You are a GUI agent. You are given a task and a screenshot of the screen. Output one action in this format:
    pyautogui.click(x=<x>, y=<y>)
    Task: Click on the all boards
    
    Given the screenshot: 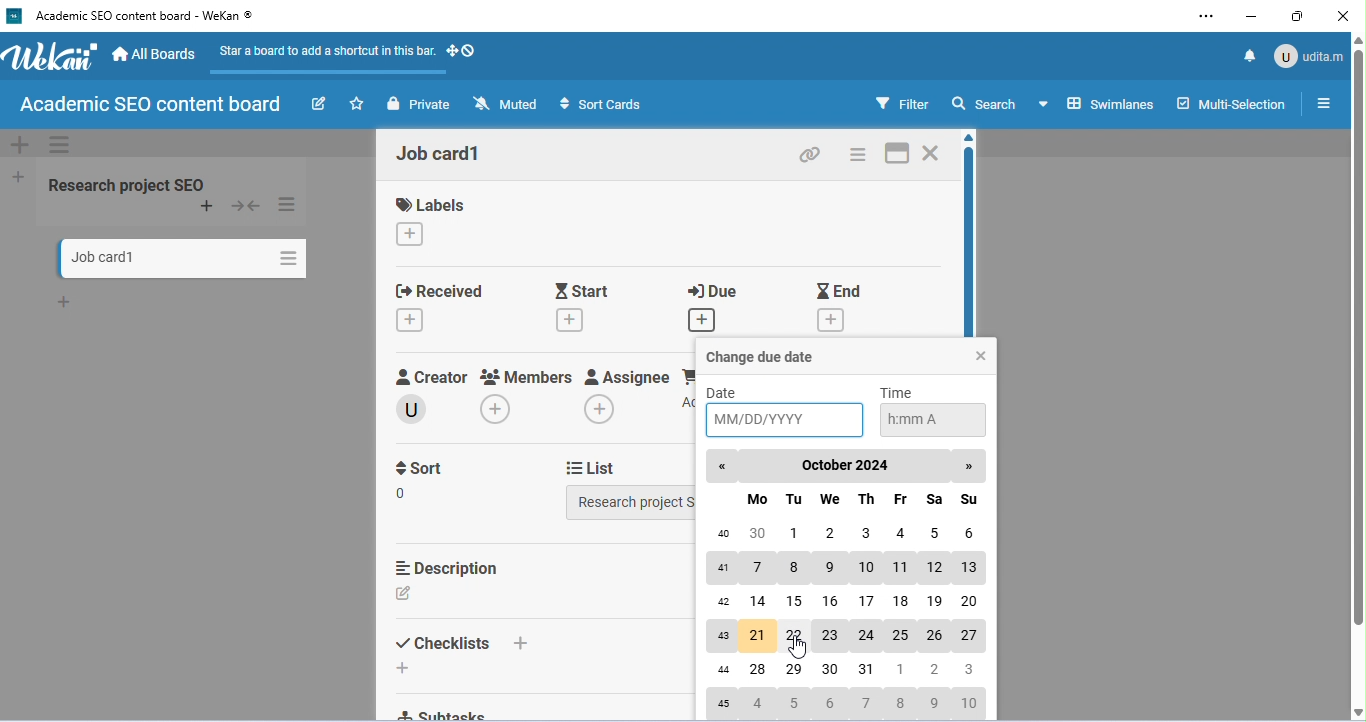 What is the action you would take?
    pyautogui.click(x=156, y=55)
    